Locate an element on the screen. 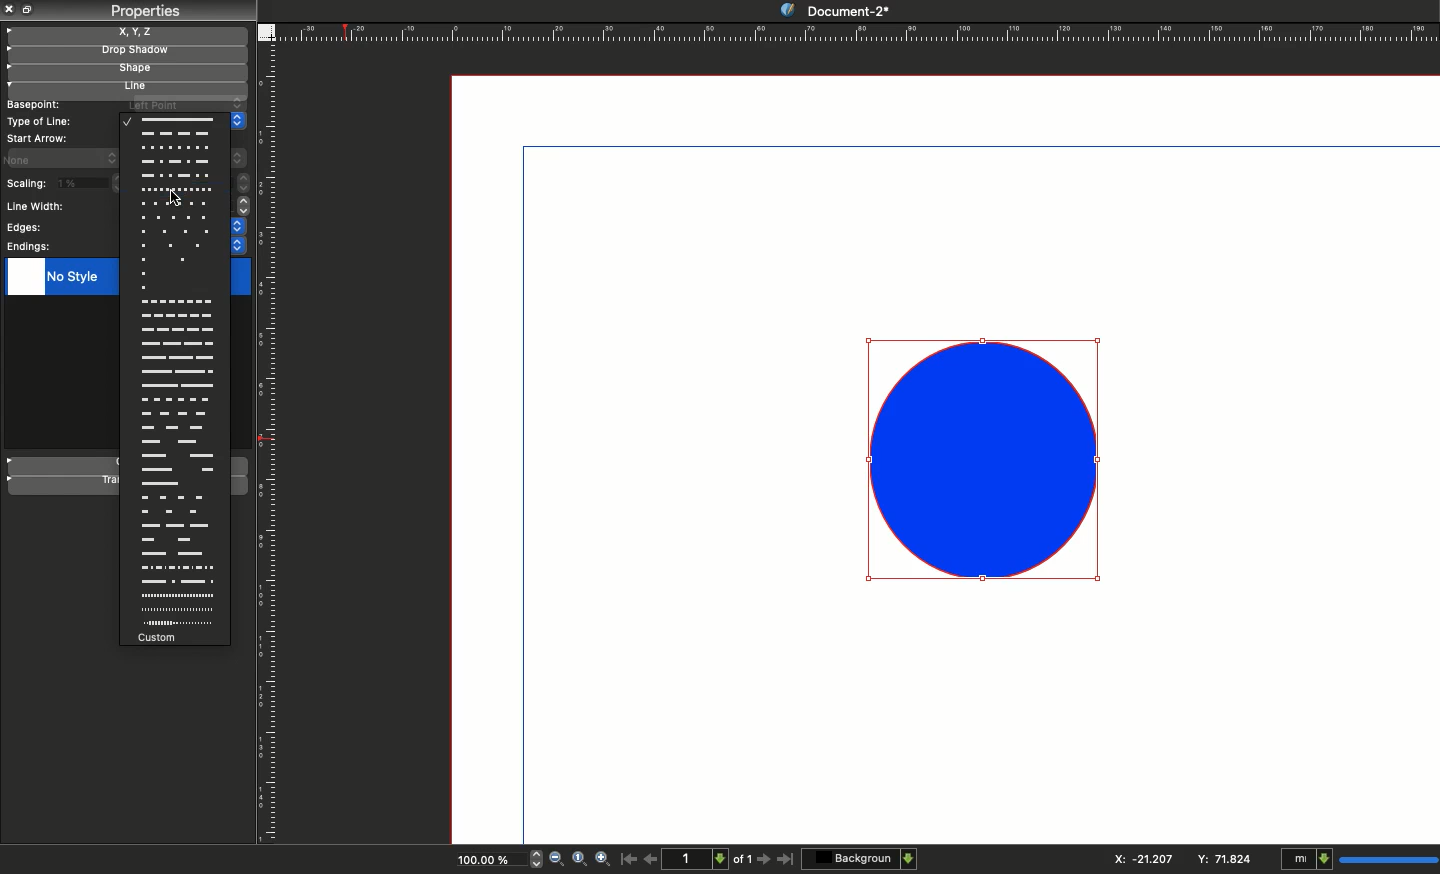  line option is located at coordinates (174, 148).